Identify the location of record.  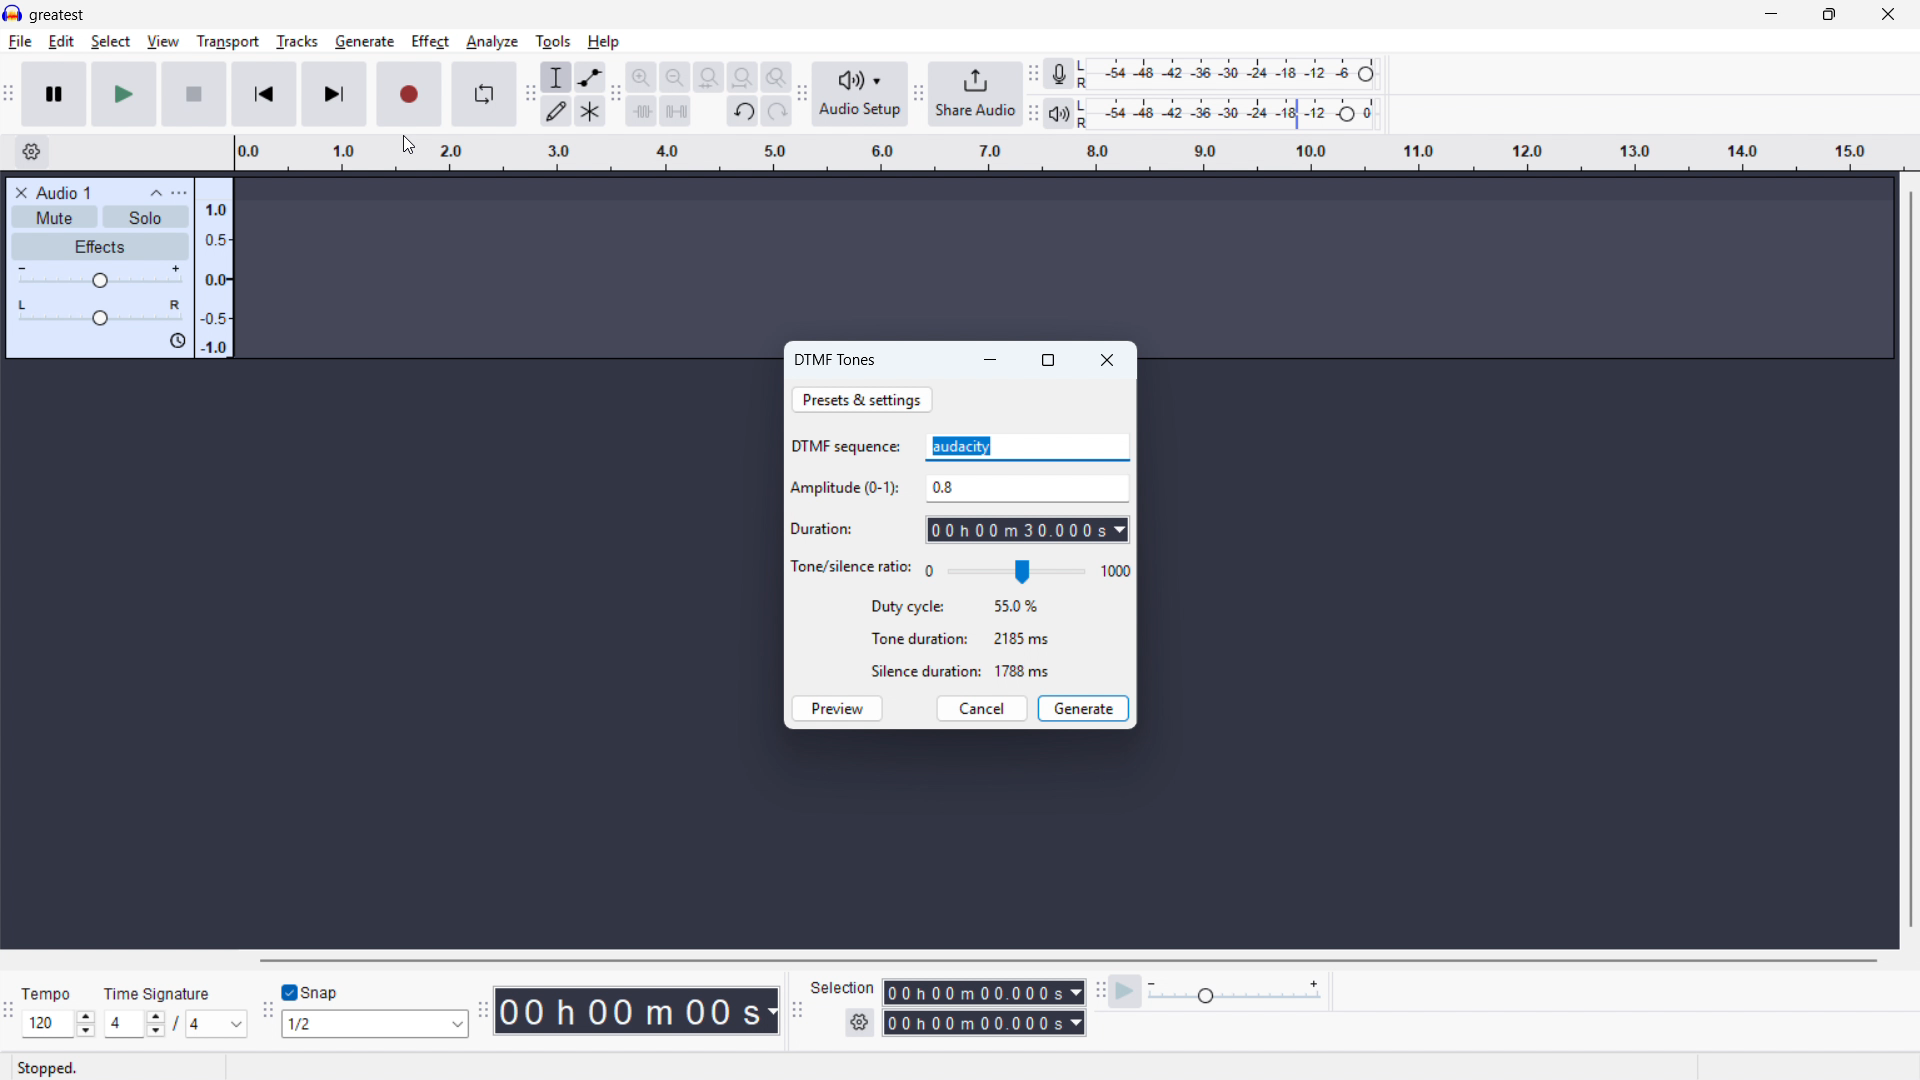
(409, 94).